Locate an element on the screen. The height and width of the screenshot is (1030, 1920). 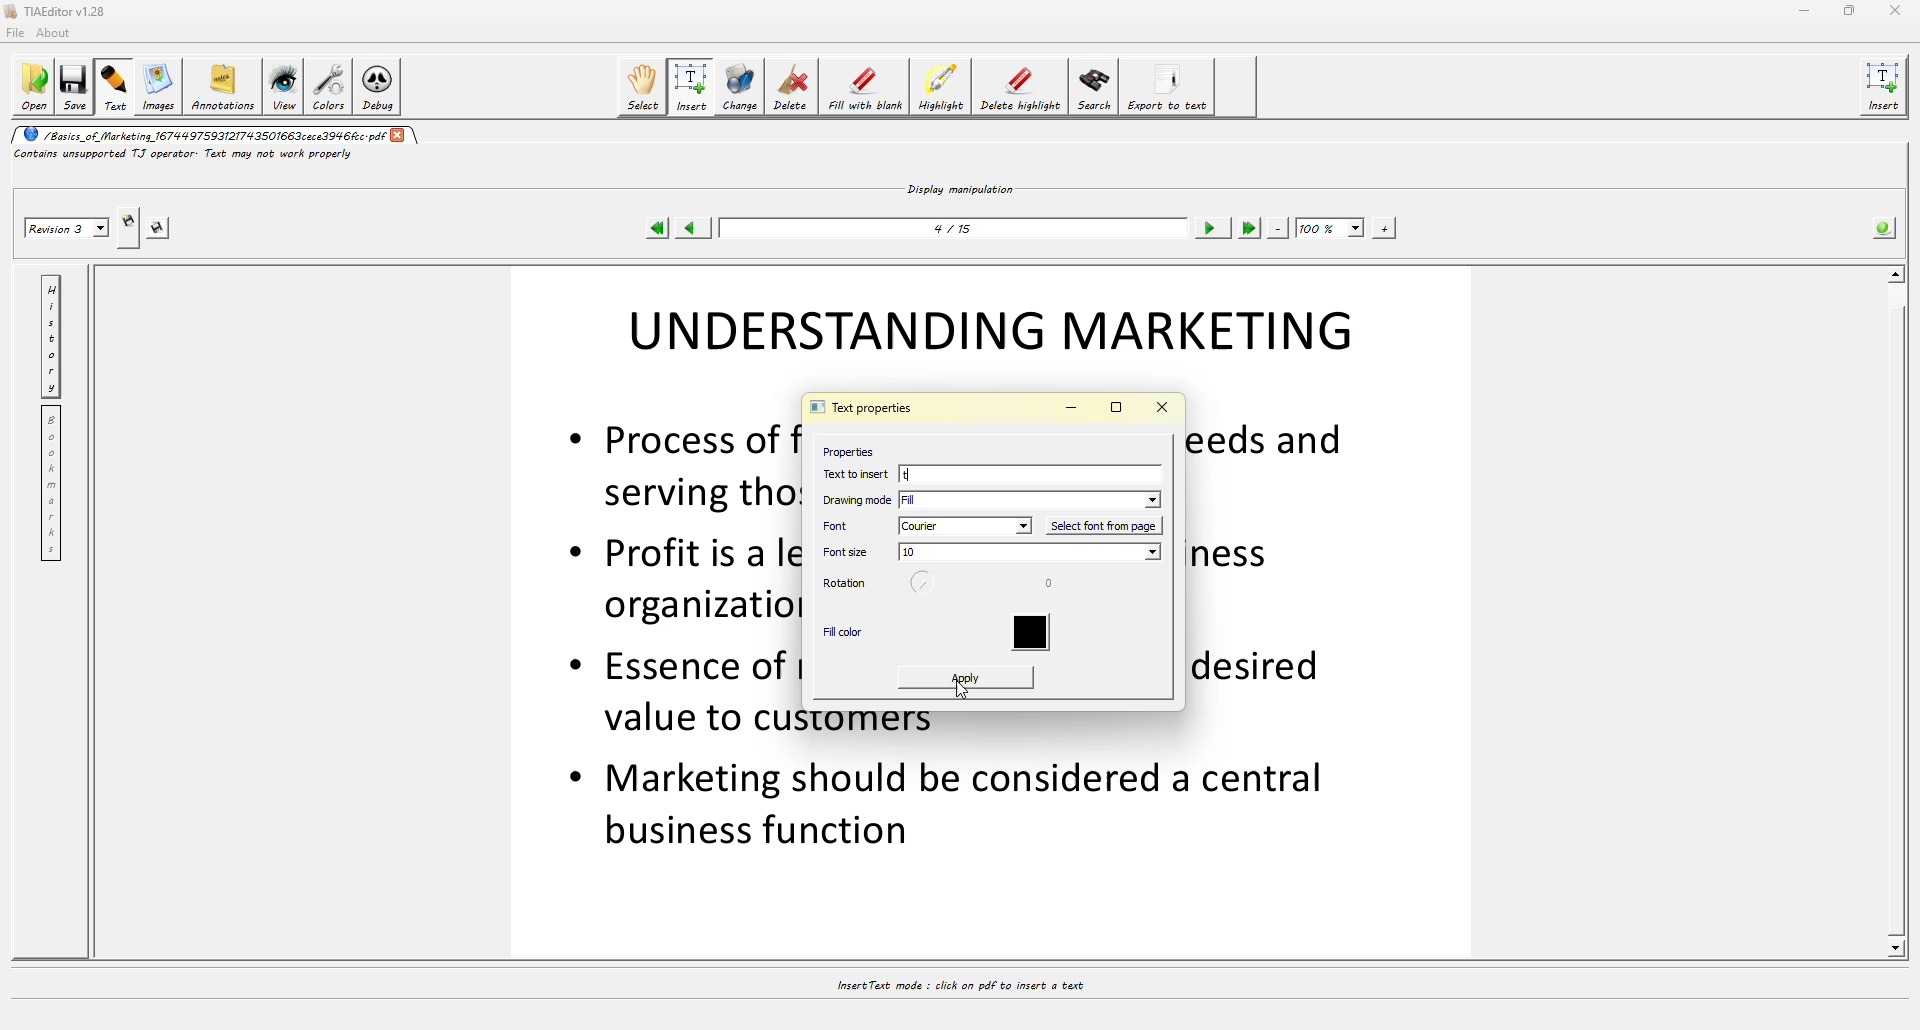
file is located at coordinates (19, 32).